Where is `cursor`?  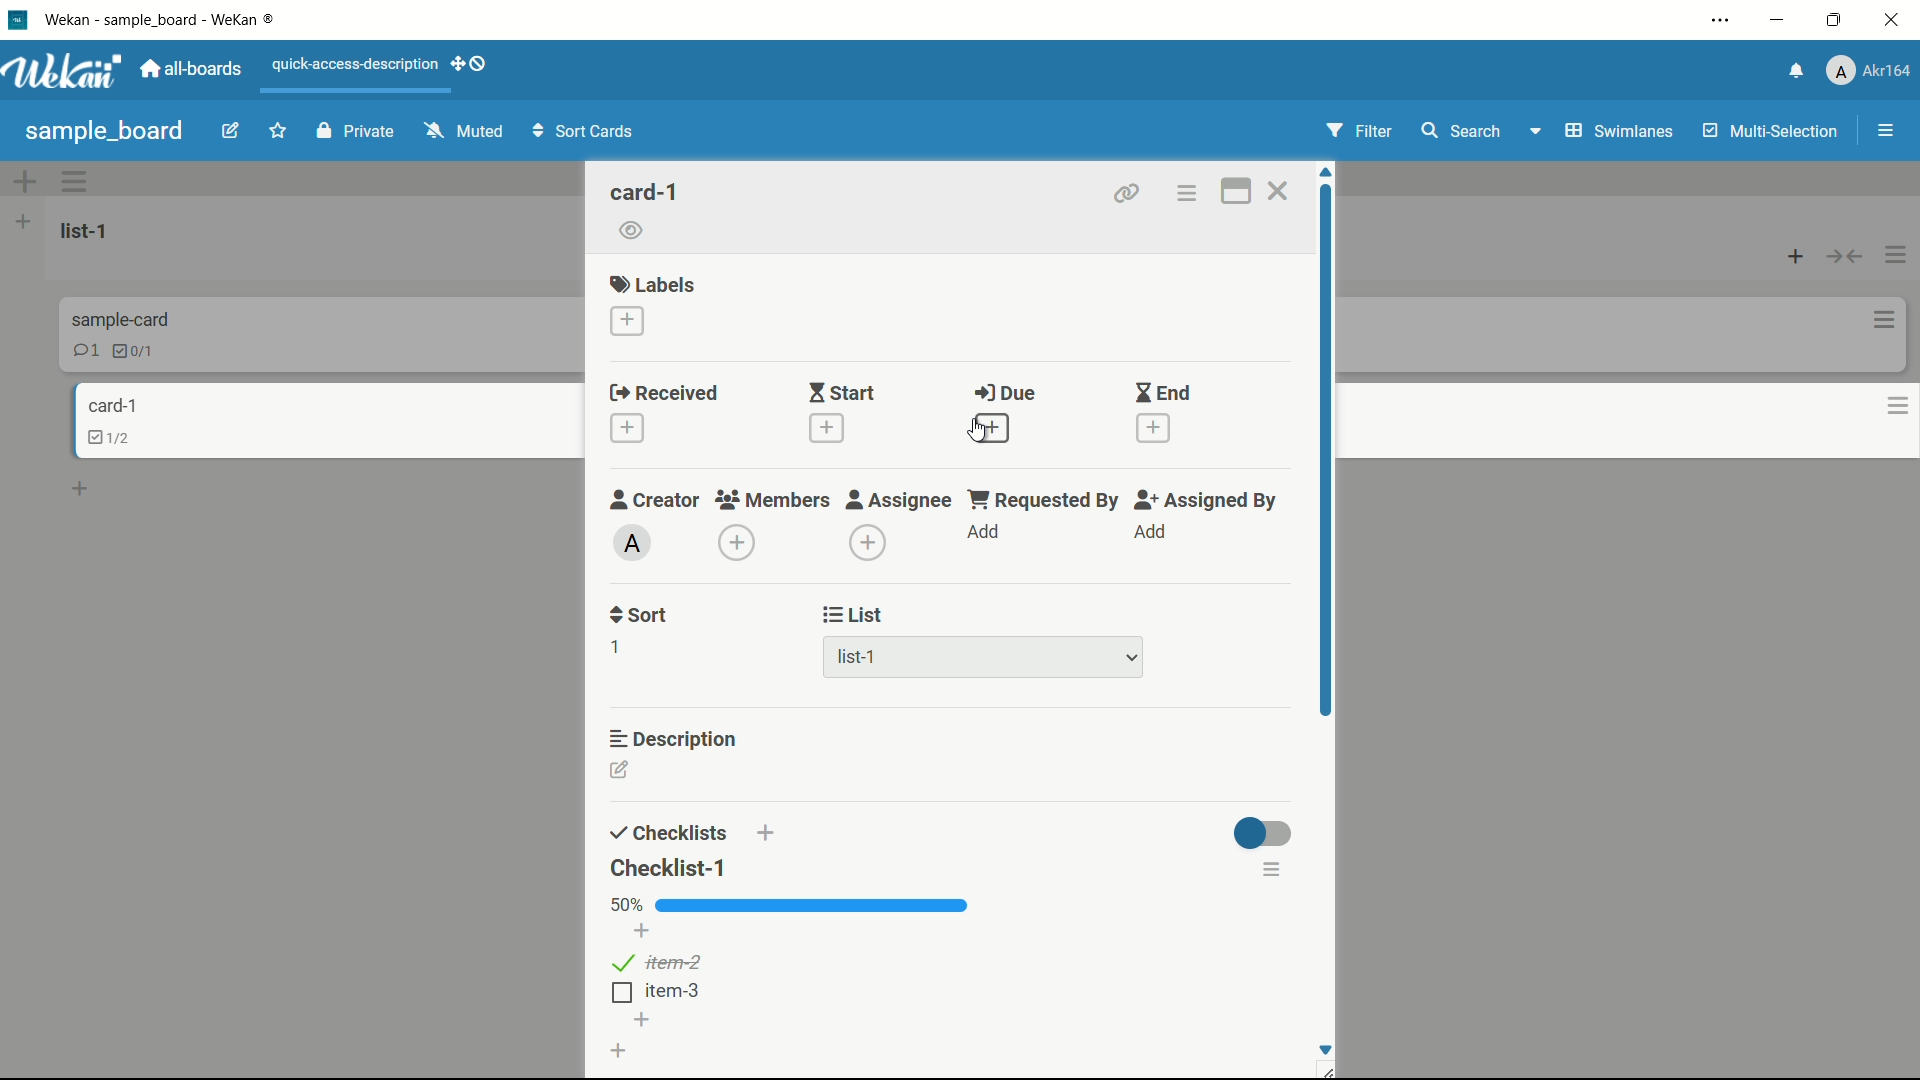 cursor is located at coordinates (970, 439).